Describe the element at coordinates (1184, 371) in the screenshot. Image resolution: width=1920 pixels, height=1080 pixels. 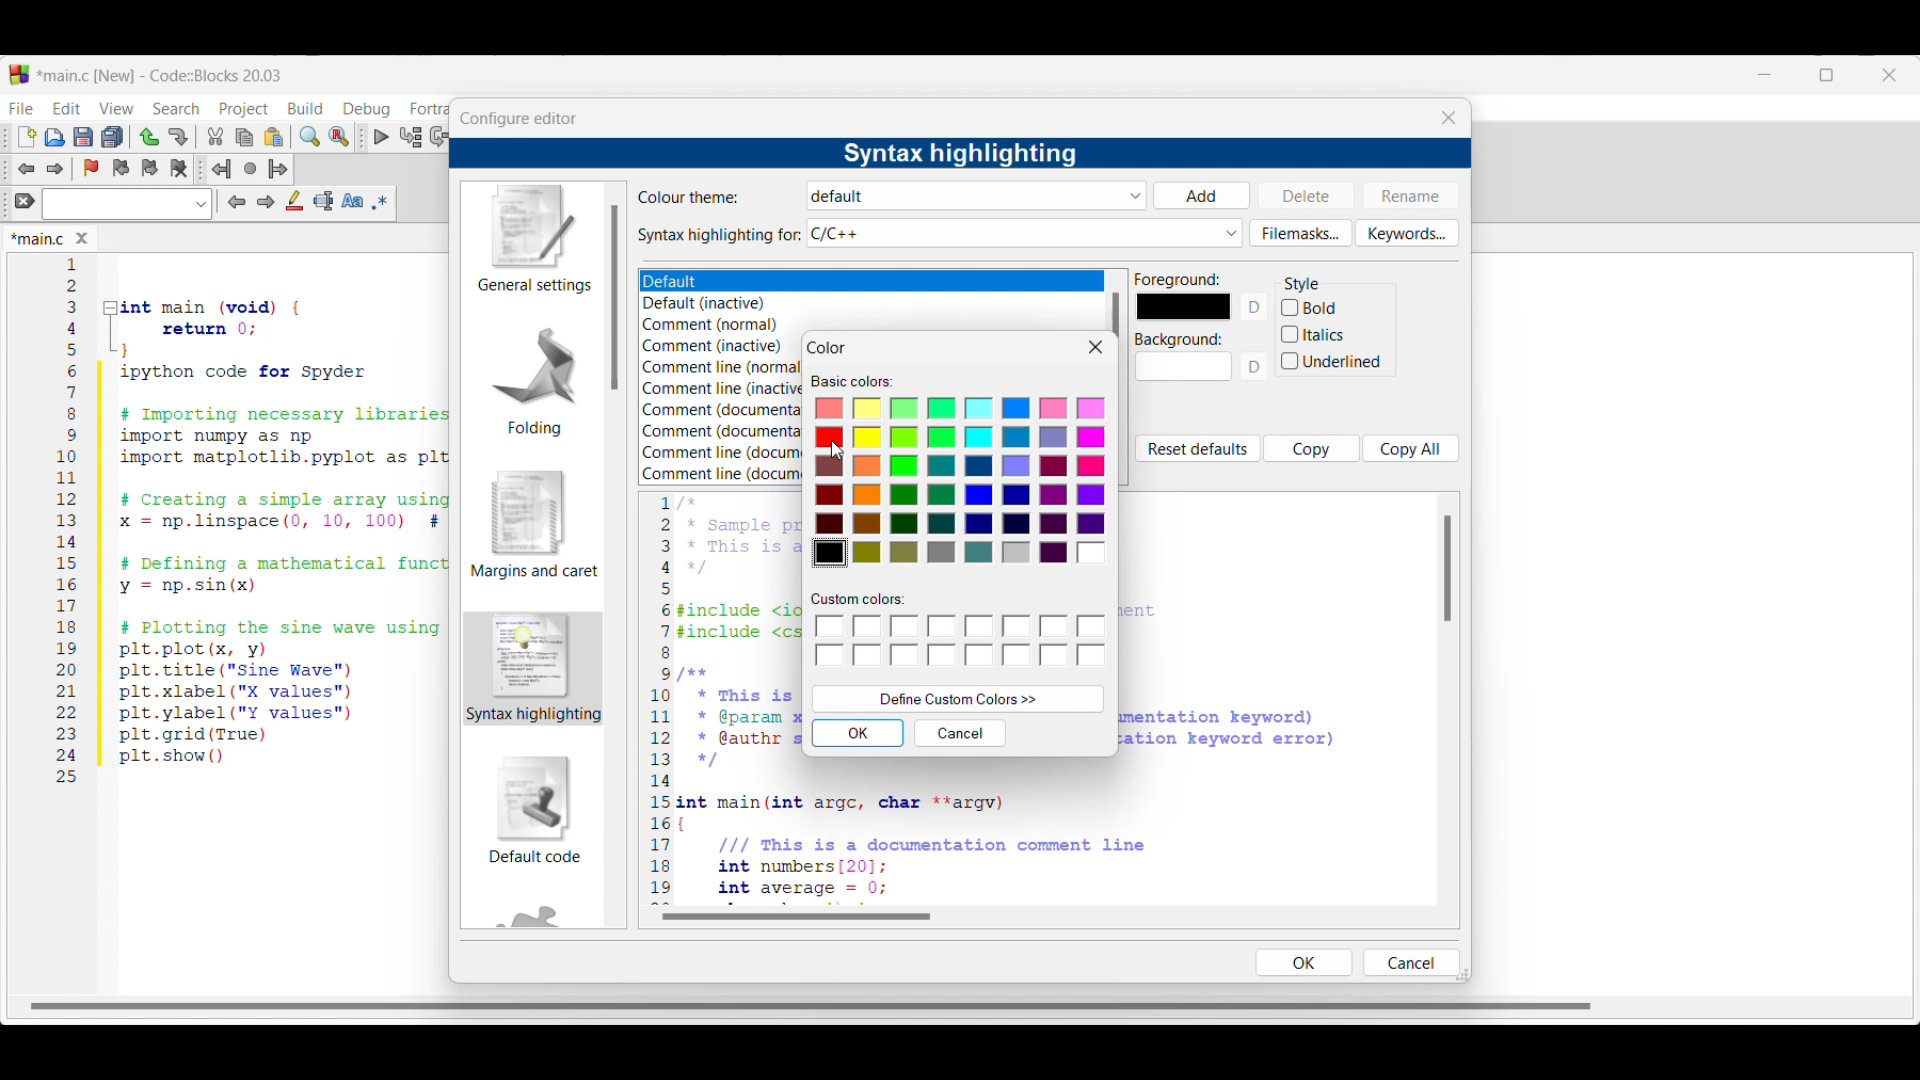
I see `Background color options` at that location.